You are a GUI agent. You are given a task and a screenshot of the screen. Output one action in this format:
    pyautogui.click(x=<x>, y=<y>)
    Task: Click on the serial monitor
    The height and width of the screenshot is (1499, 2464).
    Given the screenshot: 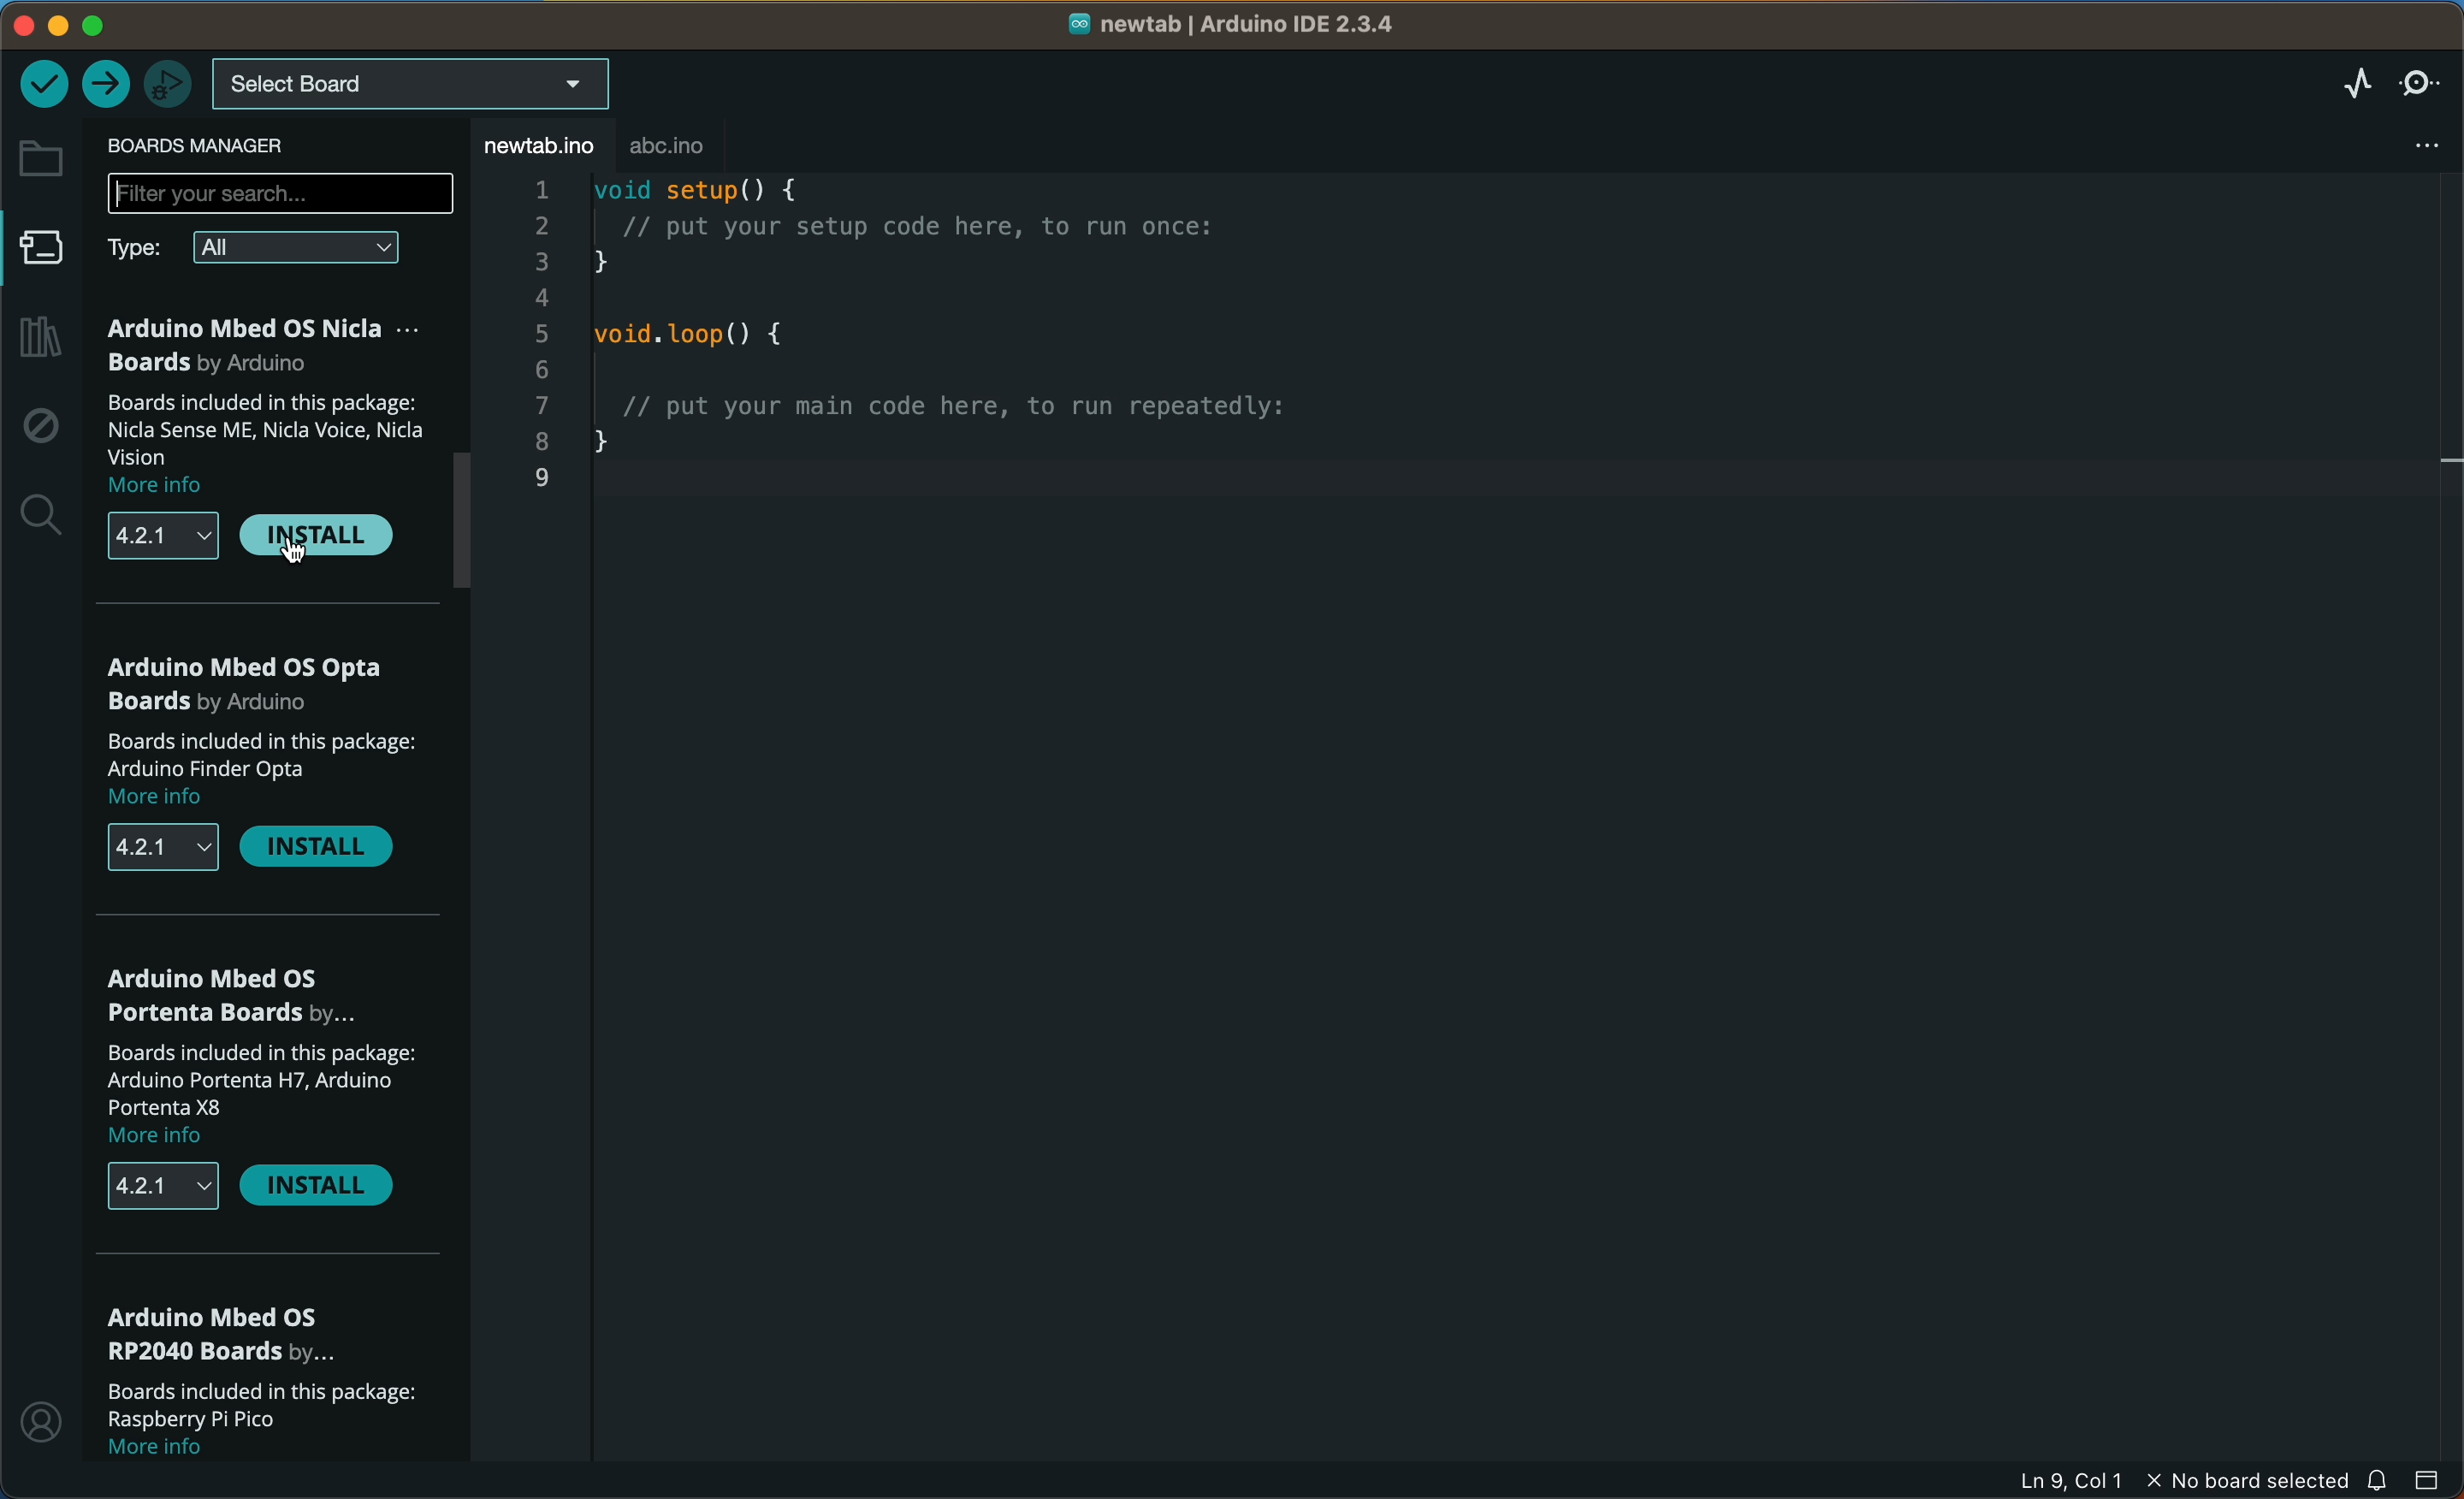 What is the action you would take?
    pyautogui.click(x=2422, y=84)
    